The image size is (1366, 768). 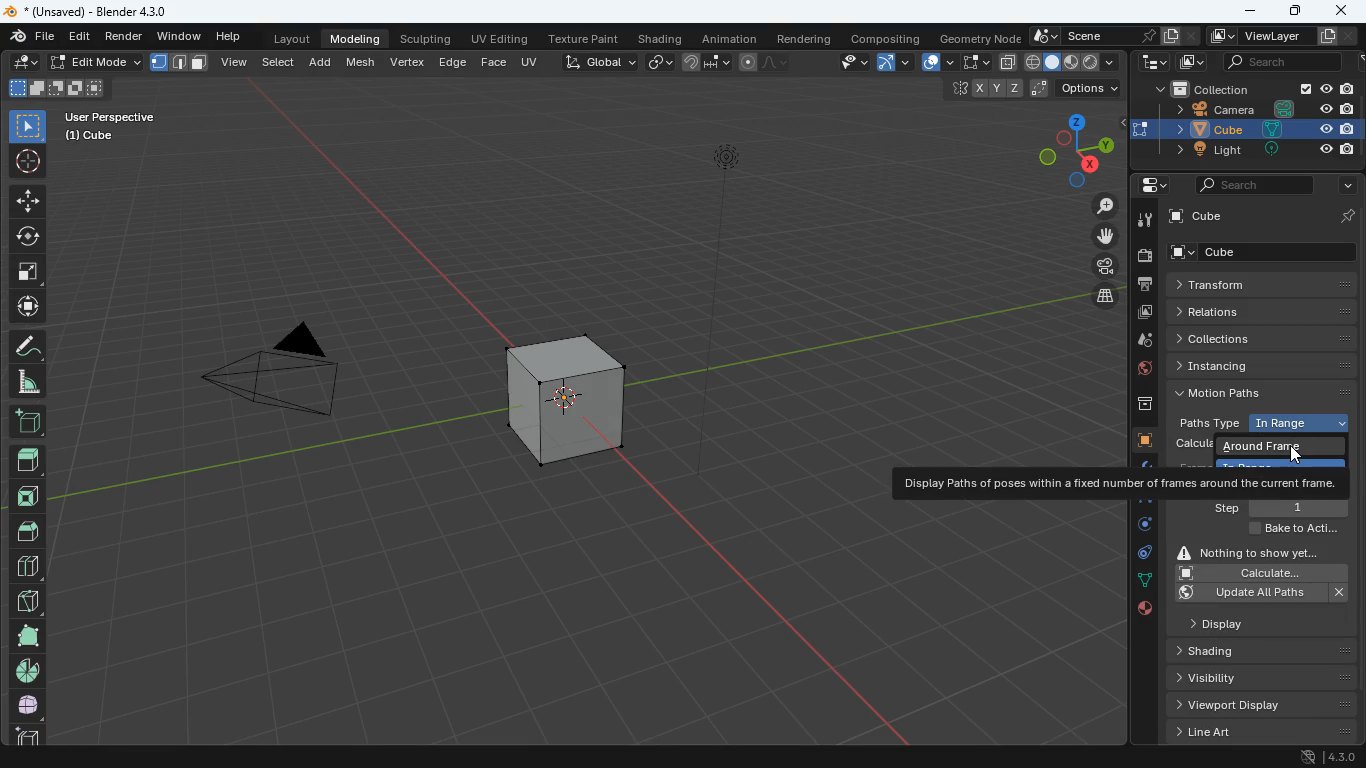 I want to click on paths, so click(x=1264, y=392).